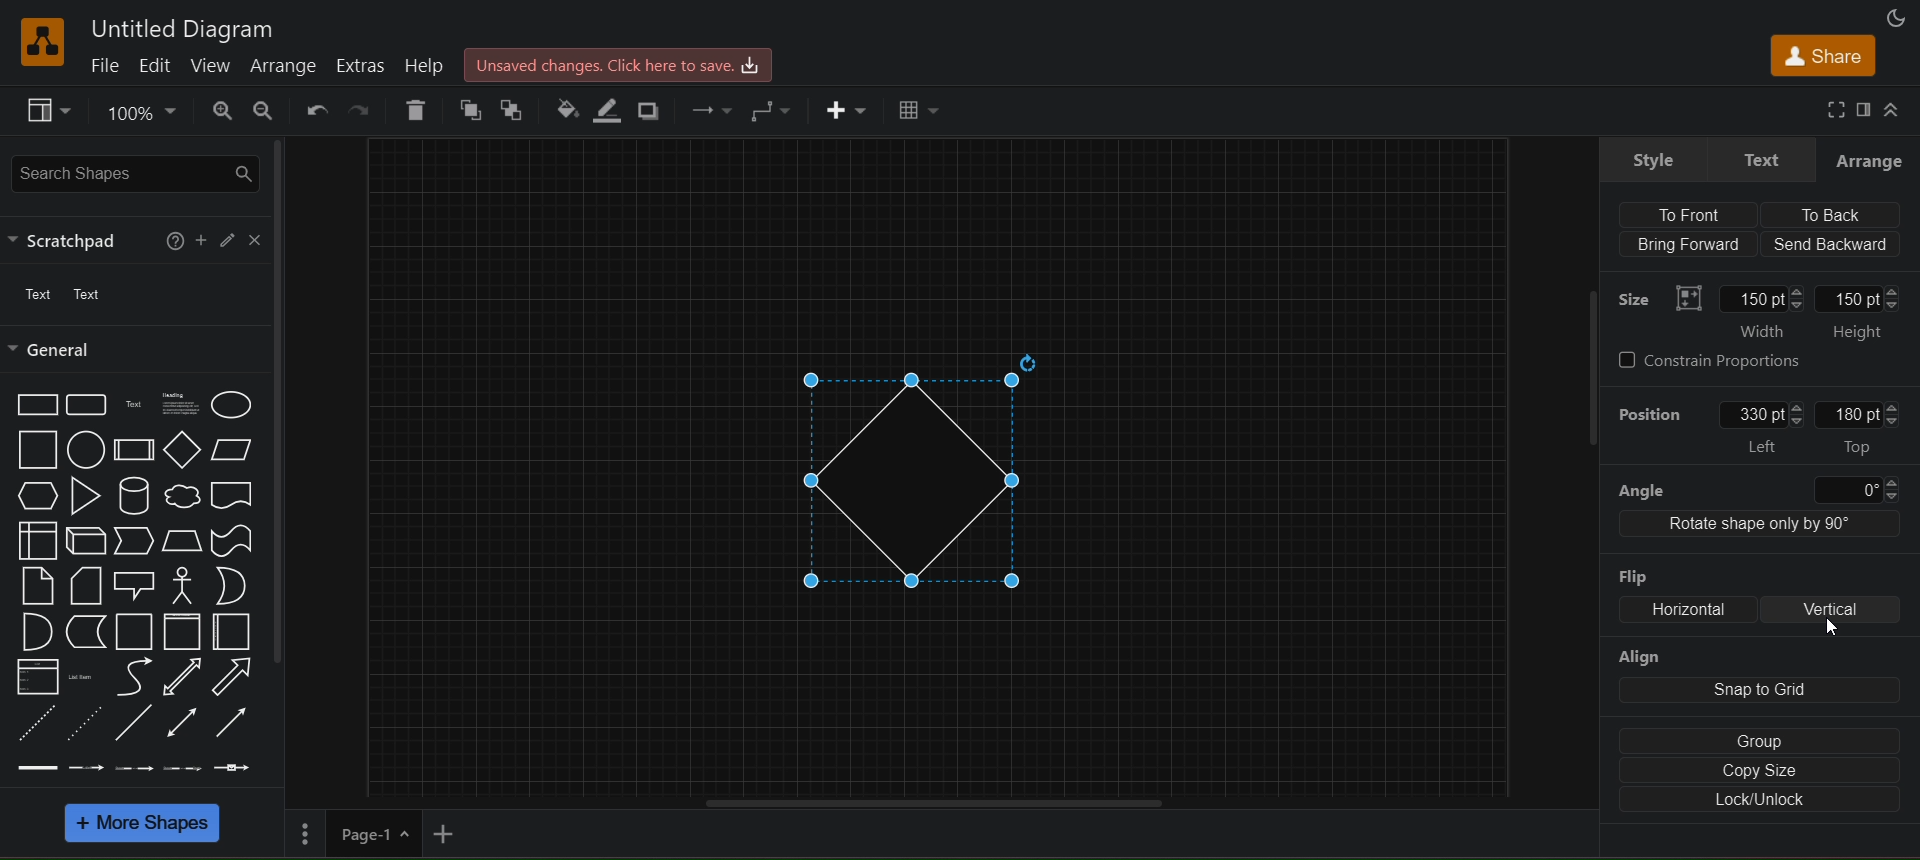 This screenshot has height=860, width=1920. Describe the element at coordinates (1764, 157) in the screenshot. I see `text` at that location.